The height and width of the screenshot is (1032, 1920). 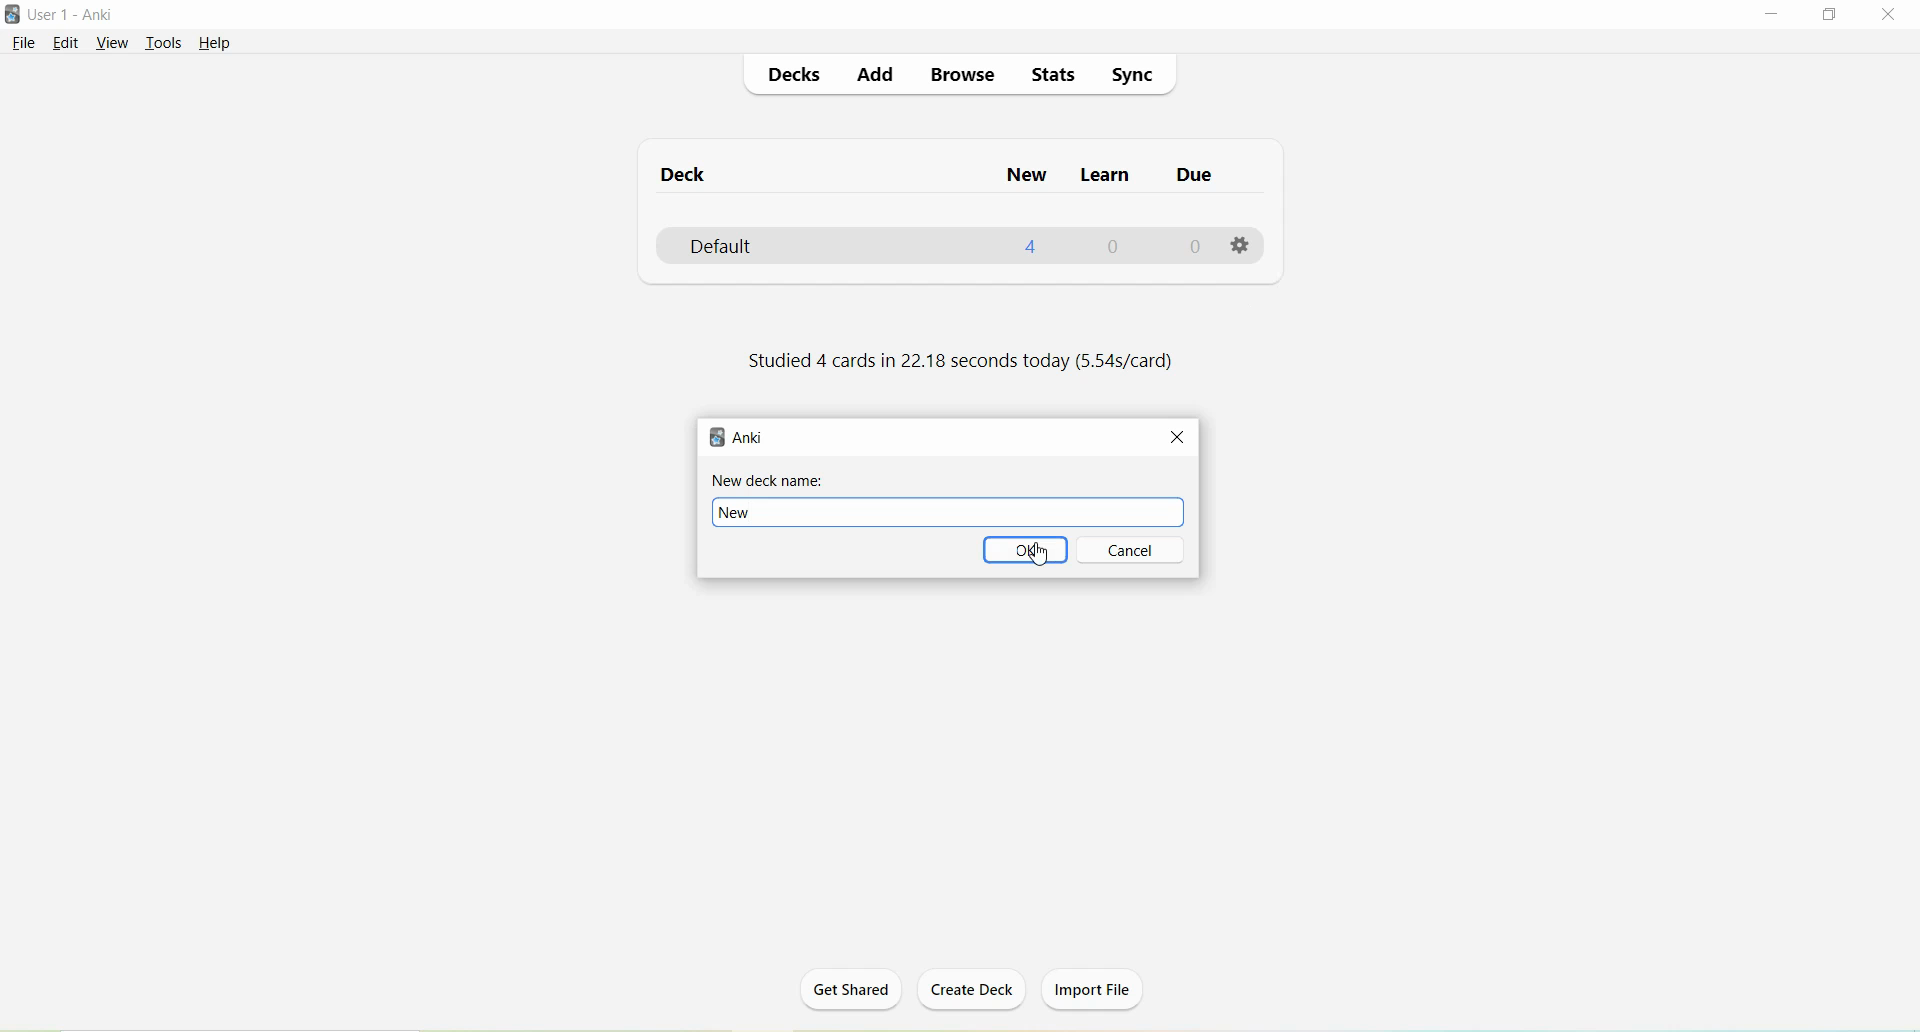 I want to click on Create Deck, so click(x=973, y=991).